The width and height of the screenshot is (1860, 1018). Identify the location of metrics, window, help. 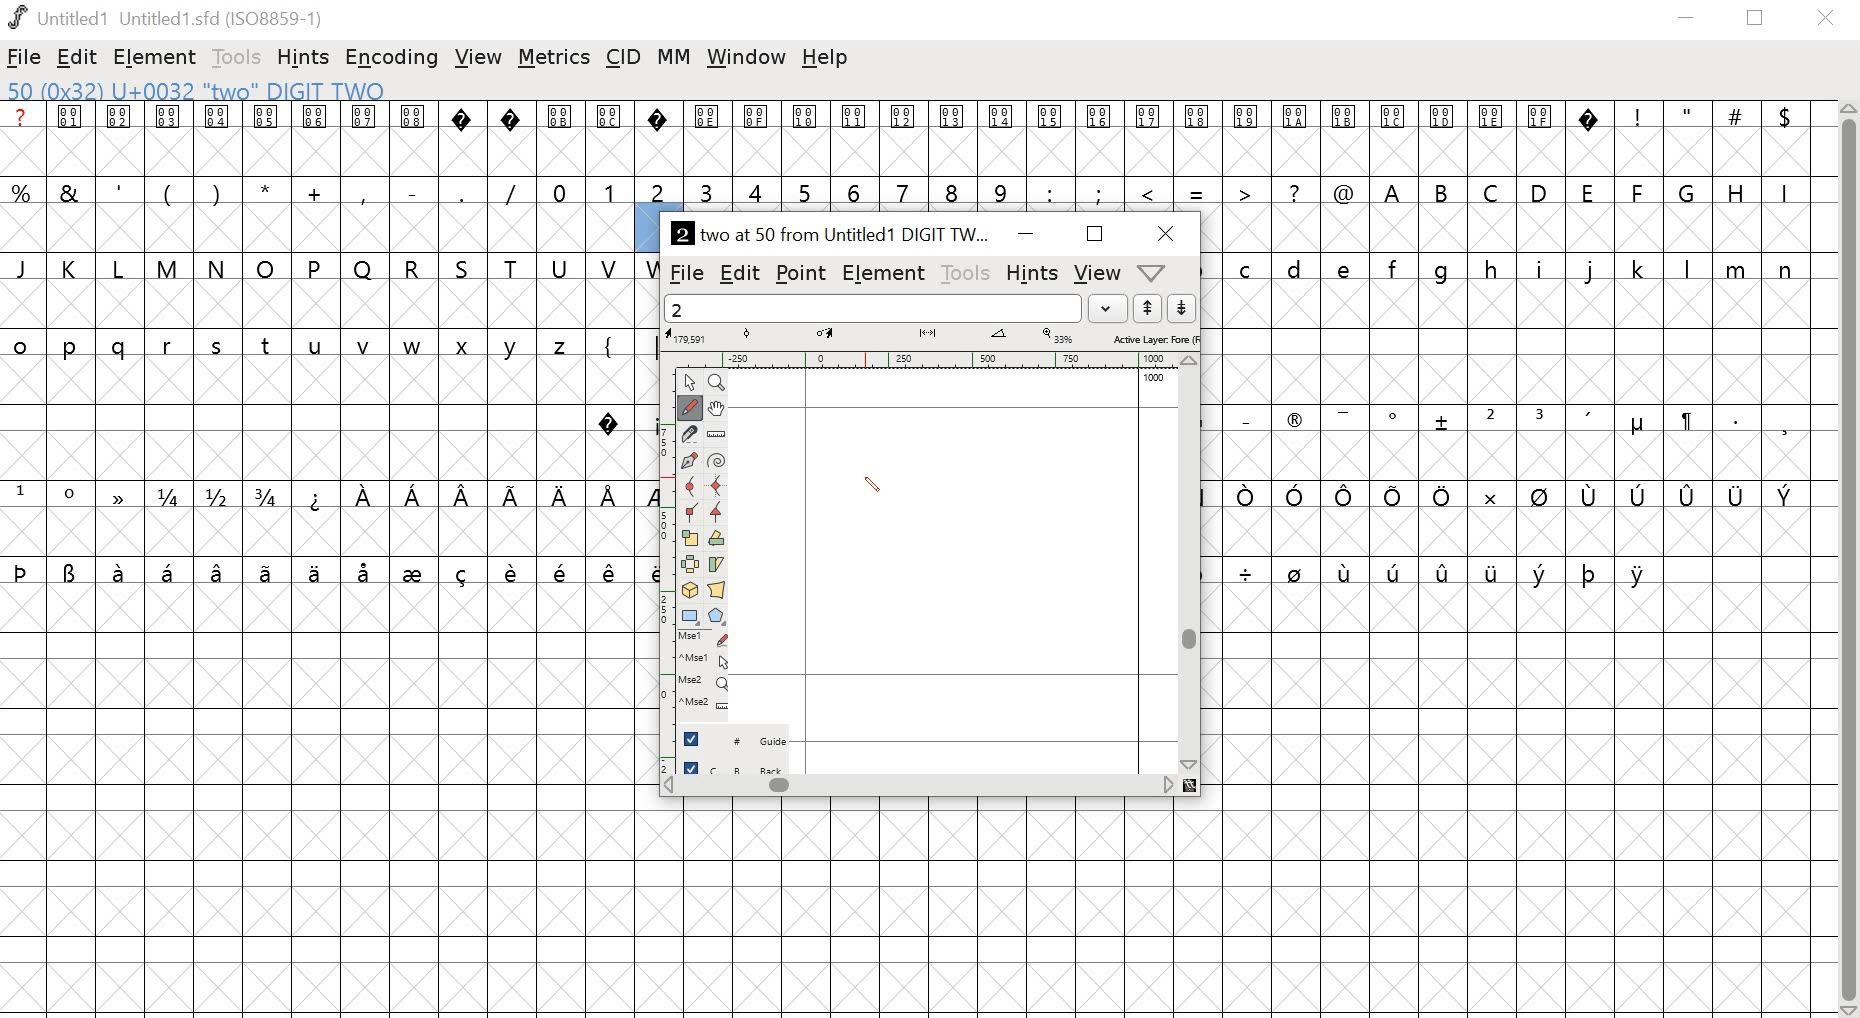
(1156, 273).